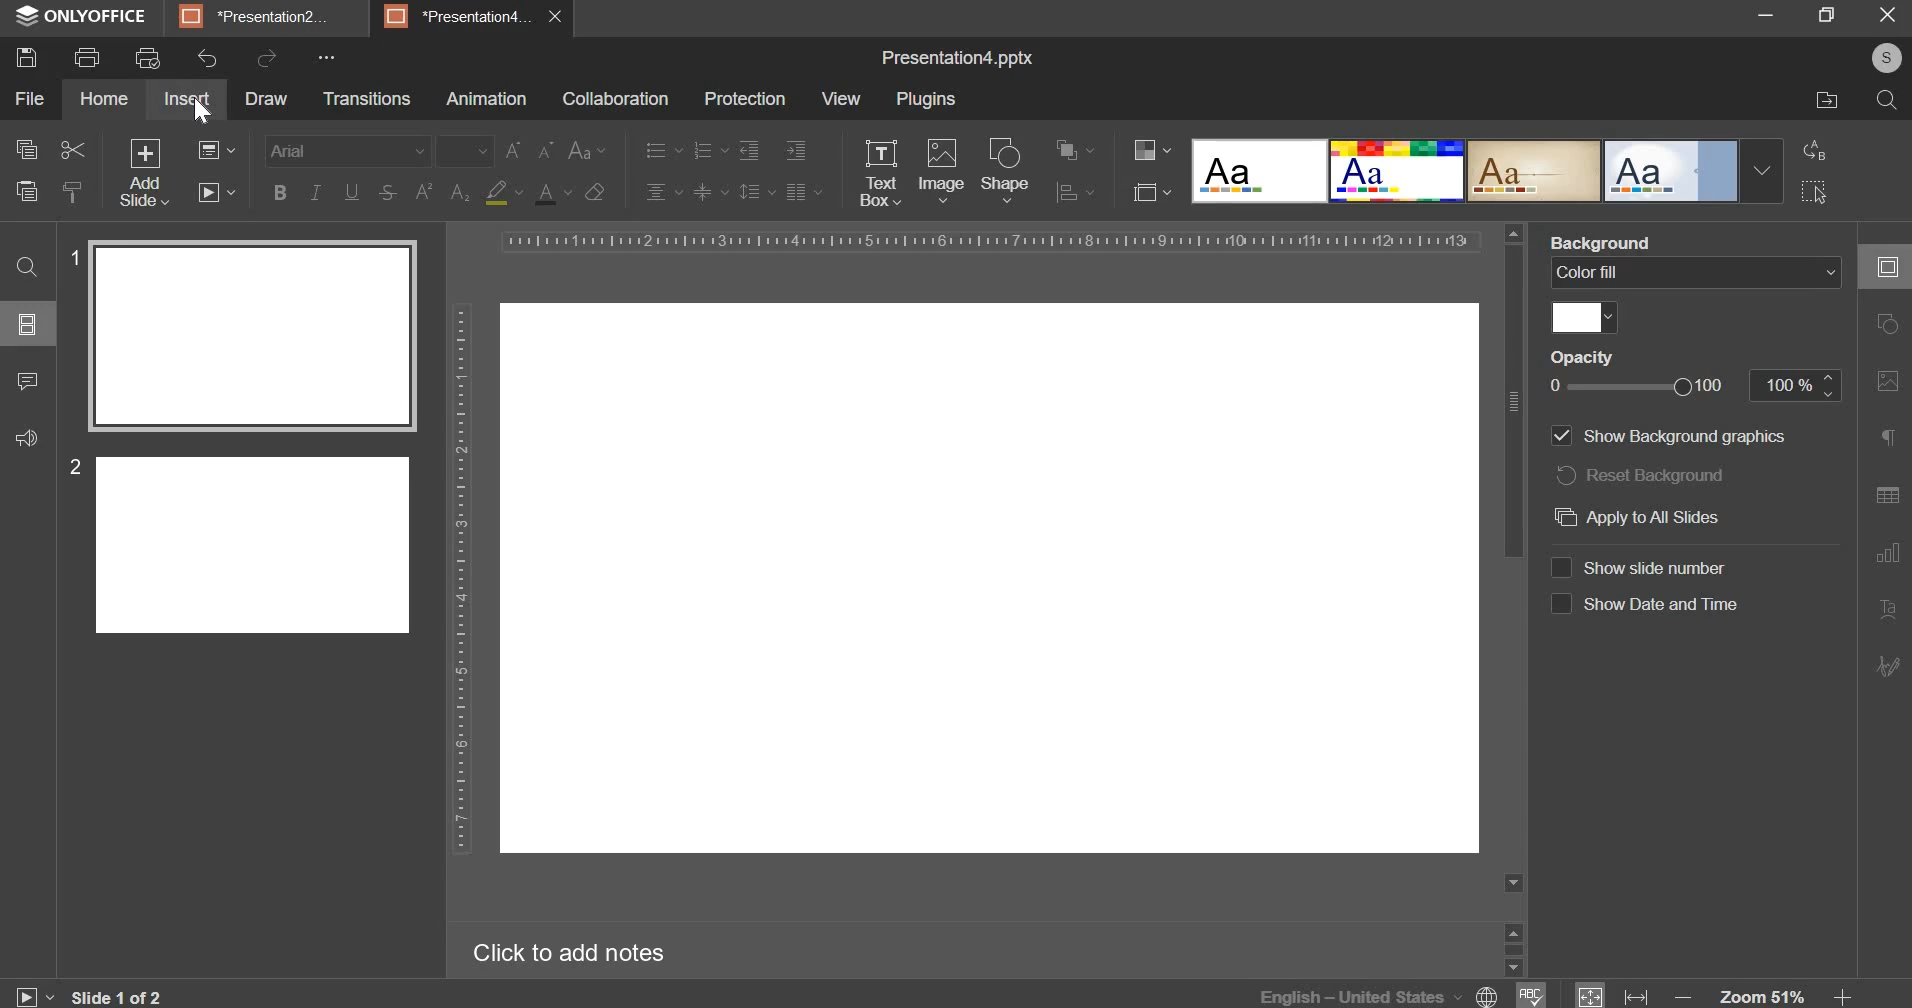 This screenshot has height=1008, width=1912. Describe the element at coordinates (29, 389) in the screenshot. I see `comment` at that location.